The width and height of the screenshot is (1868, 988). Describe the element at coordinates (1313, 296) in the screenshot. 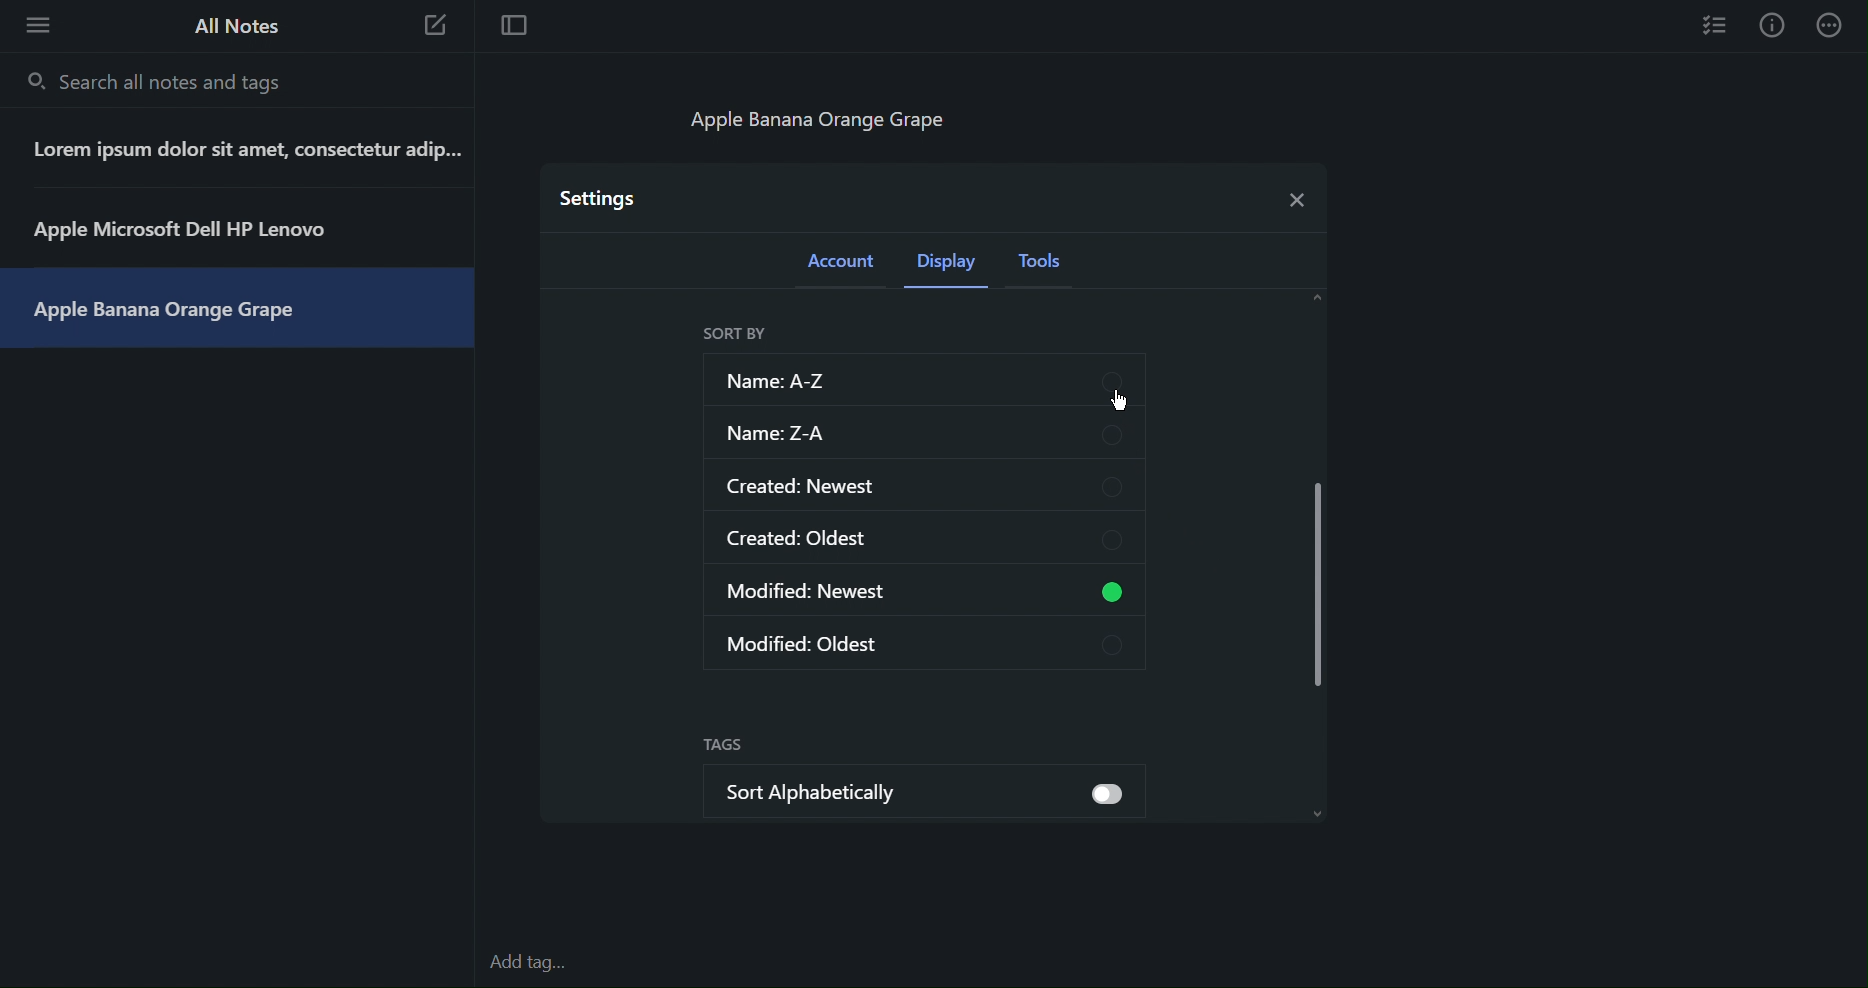

I see `scroll up` at that location.